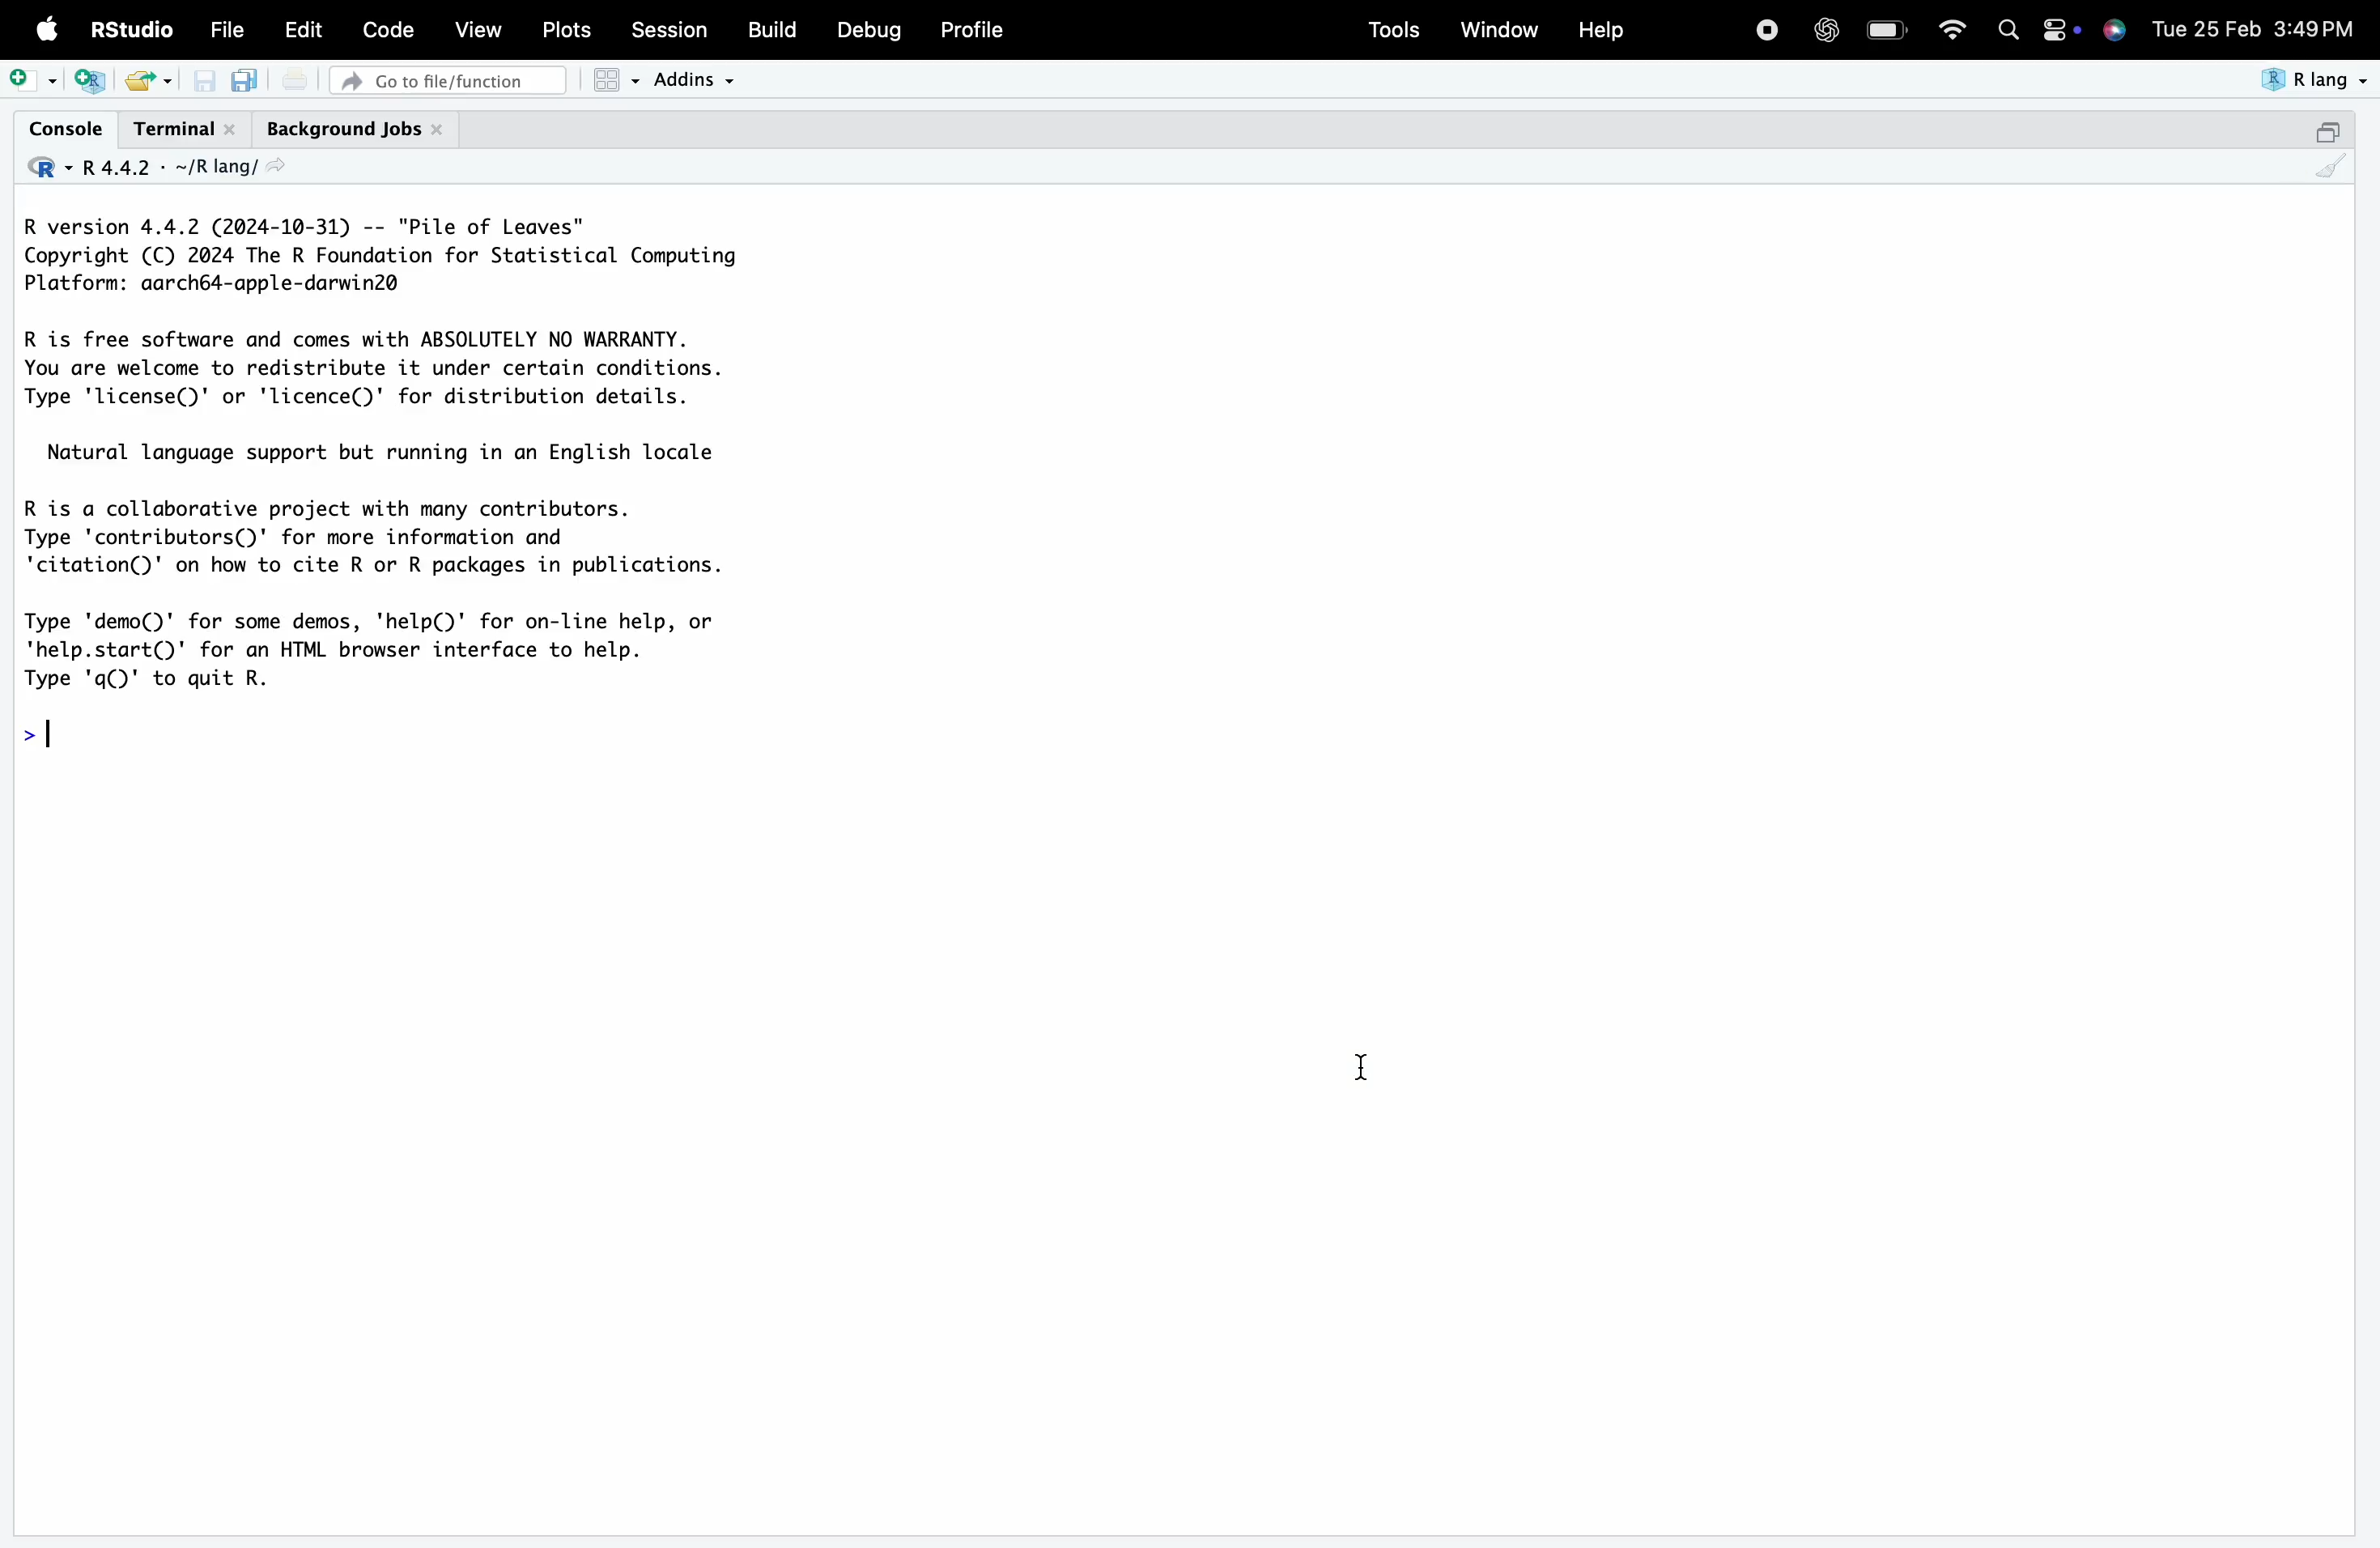 This screenshot has width=2380, height=1548. I want to click on insertion cursor, so click(1359, 1067).